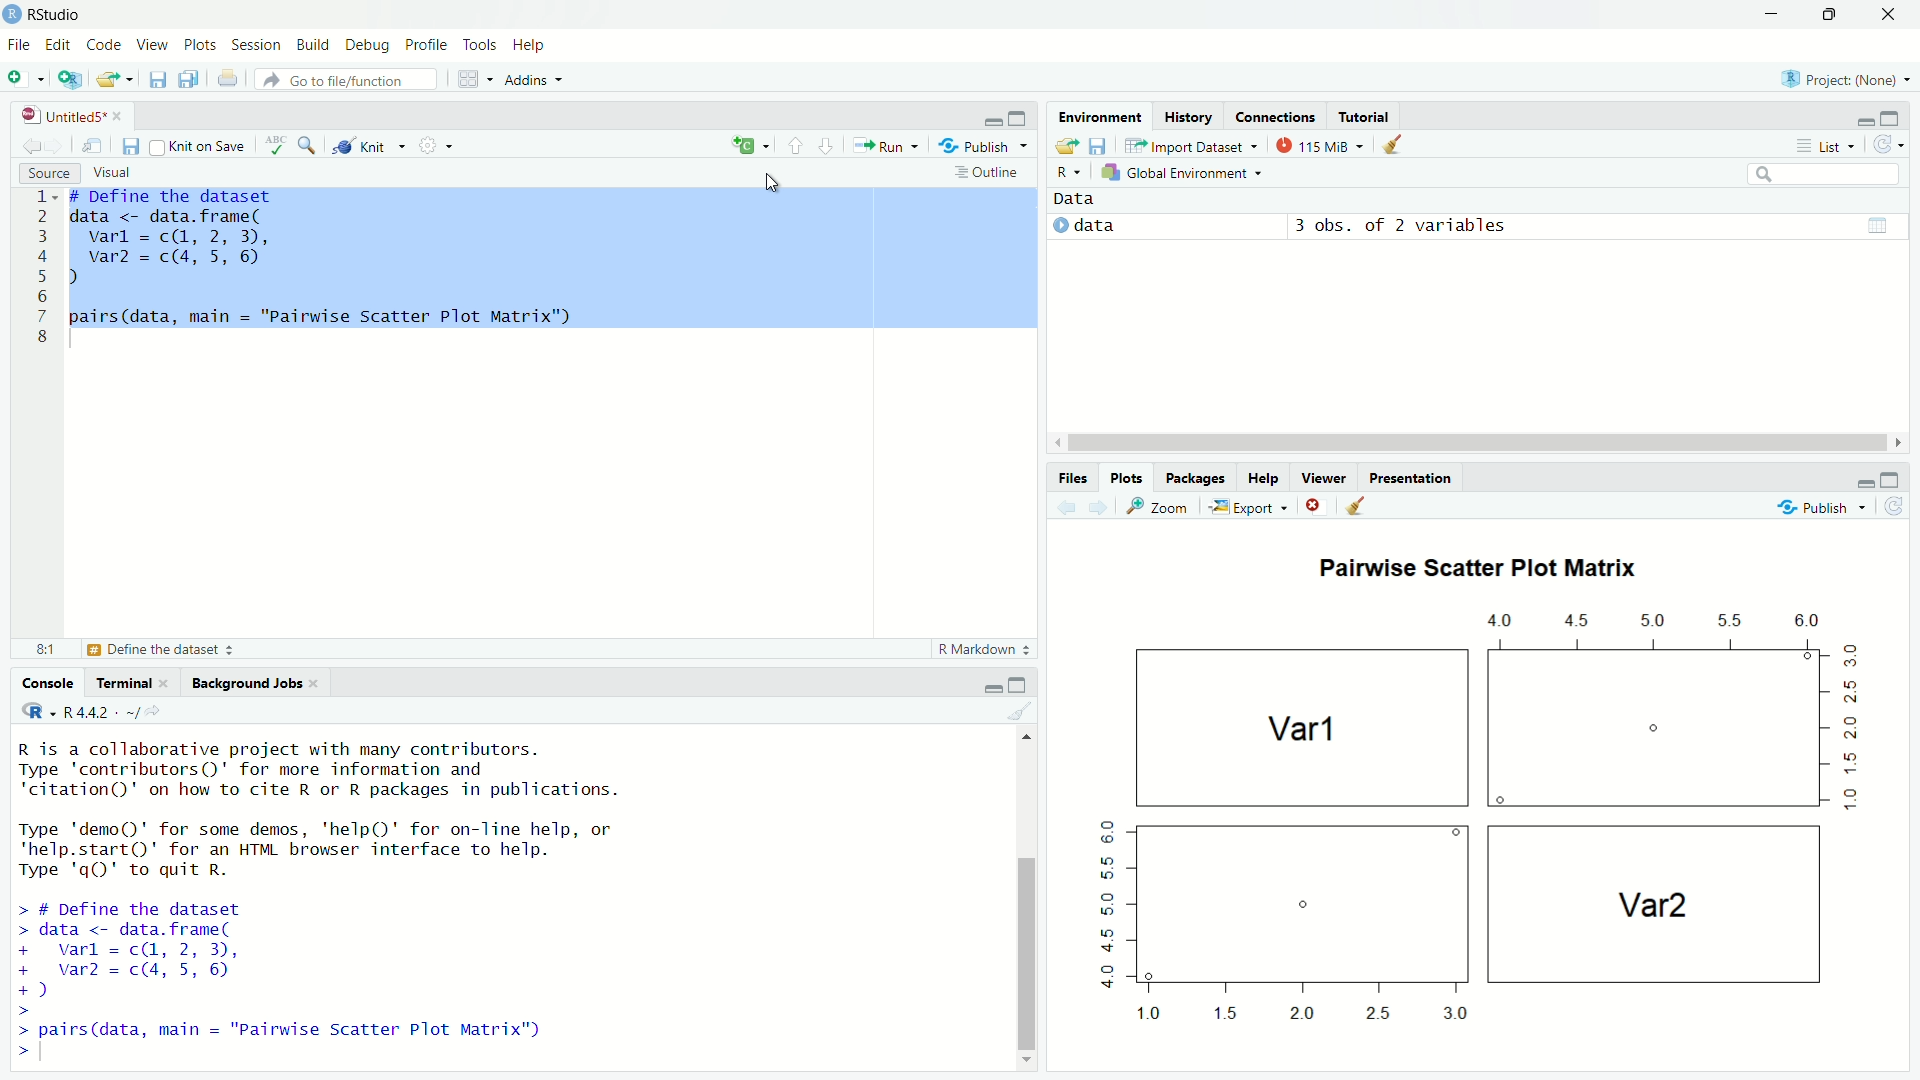 This screenshot has width=1920, height=1080. Describe the element at coordinates (1098, 142) in the screenshot. I see `Save workspace as` at that location.